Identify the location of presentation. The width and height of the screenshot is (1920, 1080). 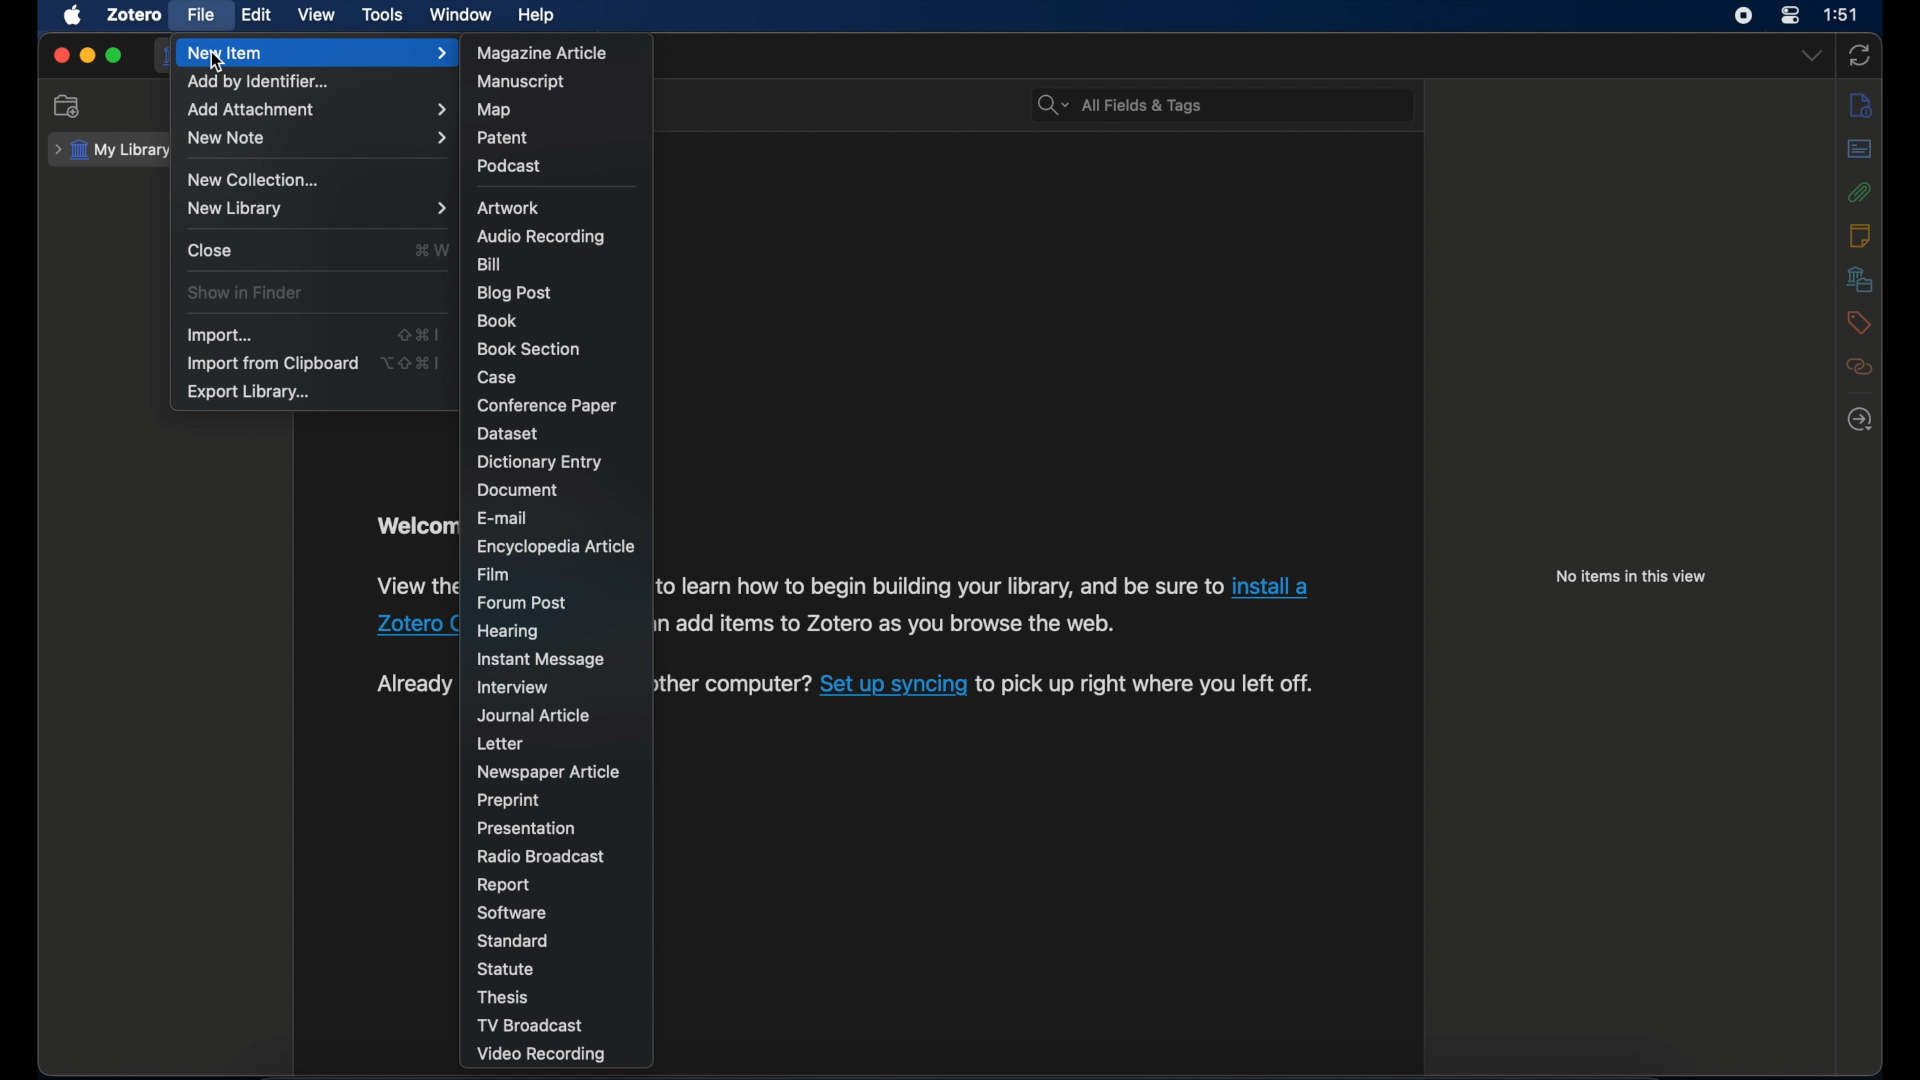
(529, 829).